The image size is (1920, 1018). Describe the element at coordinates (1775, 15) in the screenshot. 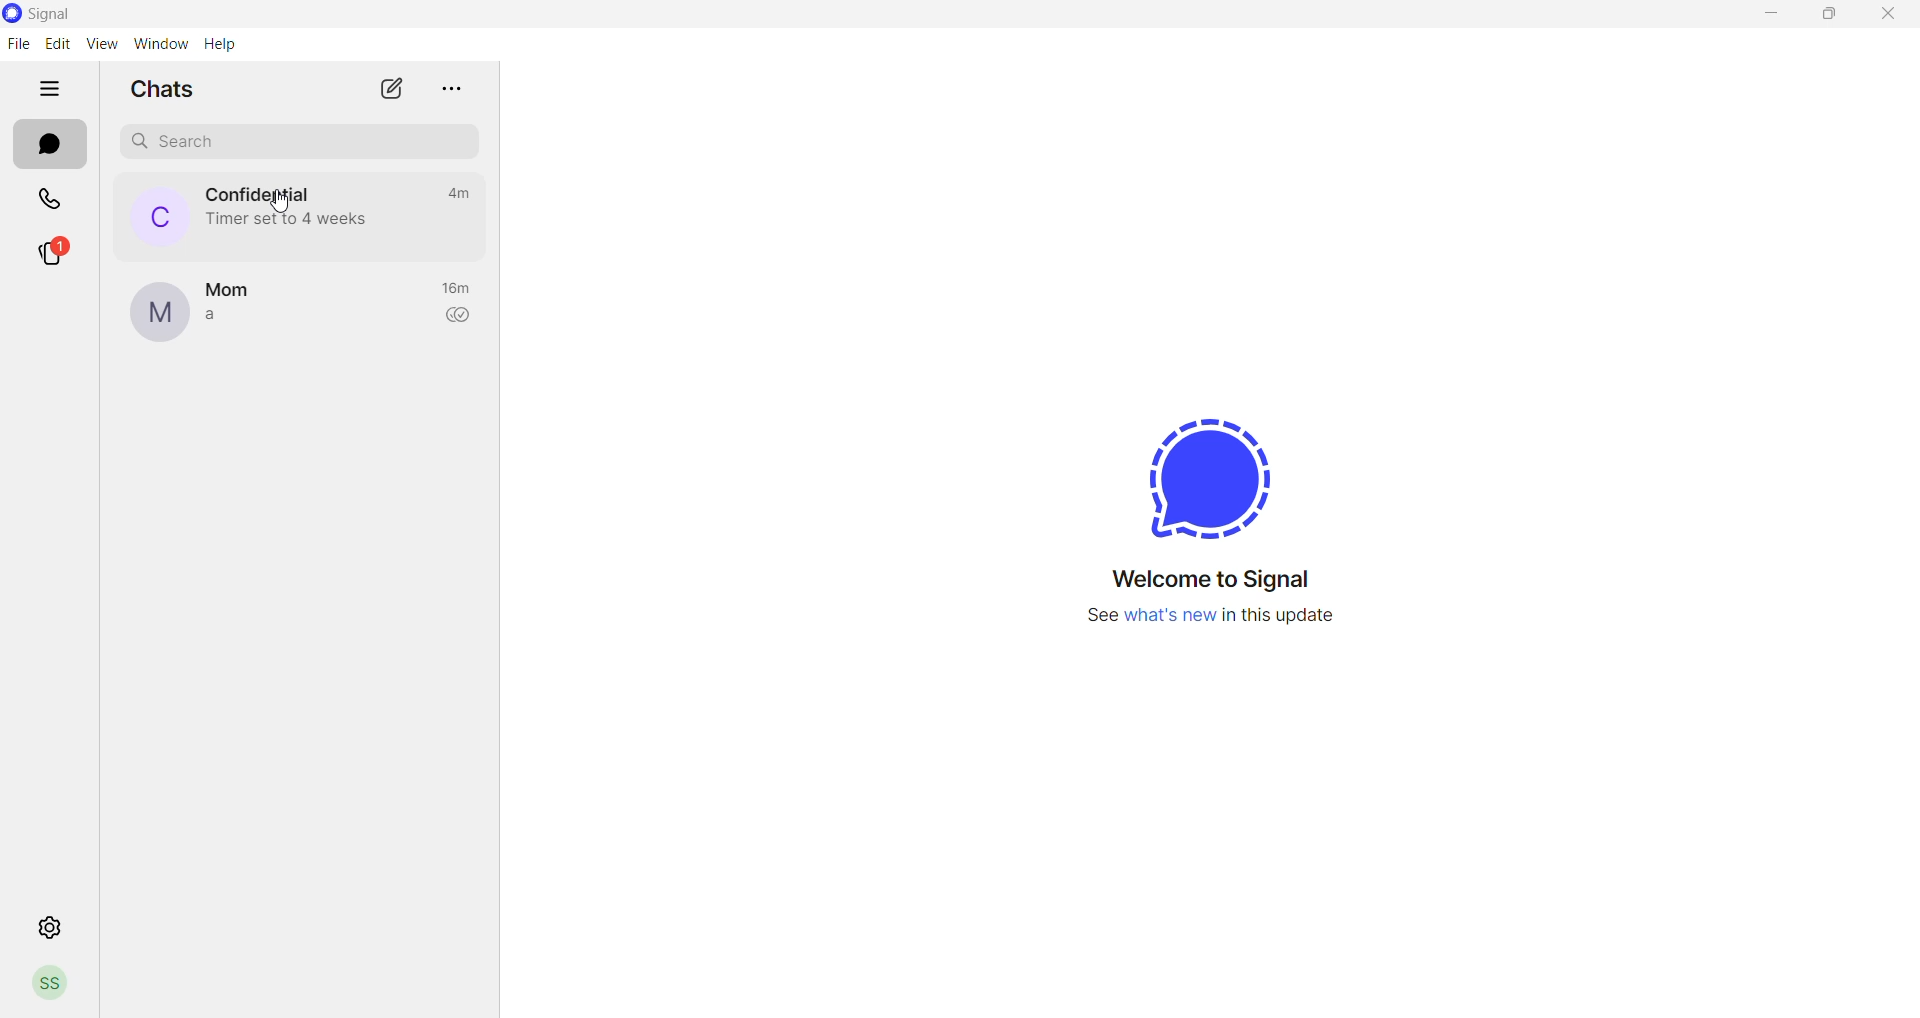

I see `minimize` at that location.